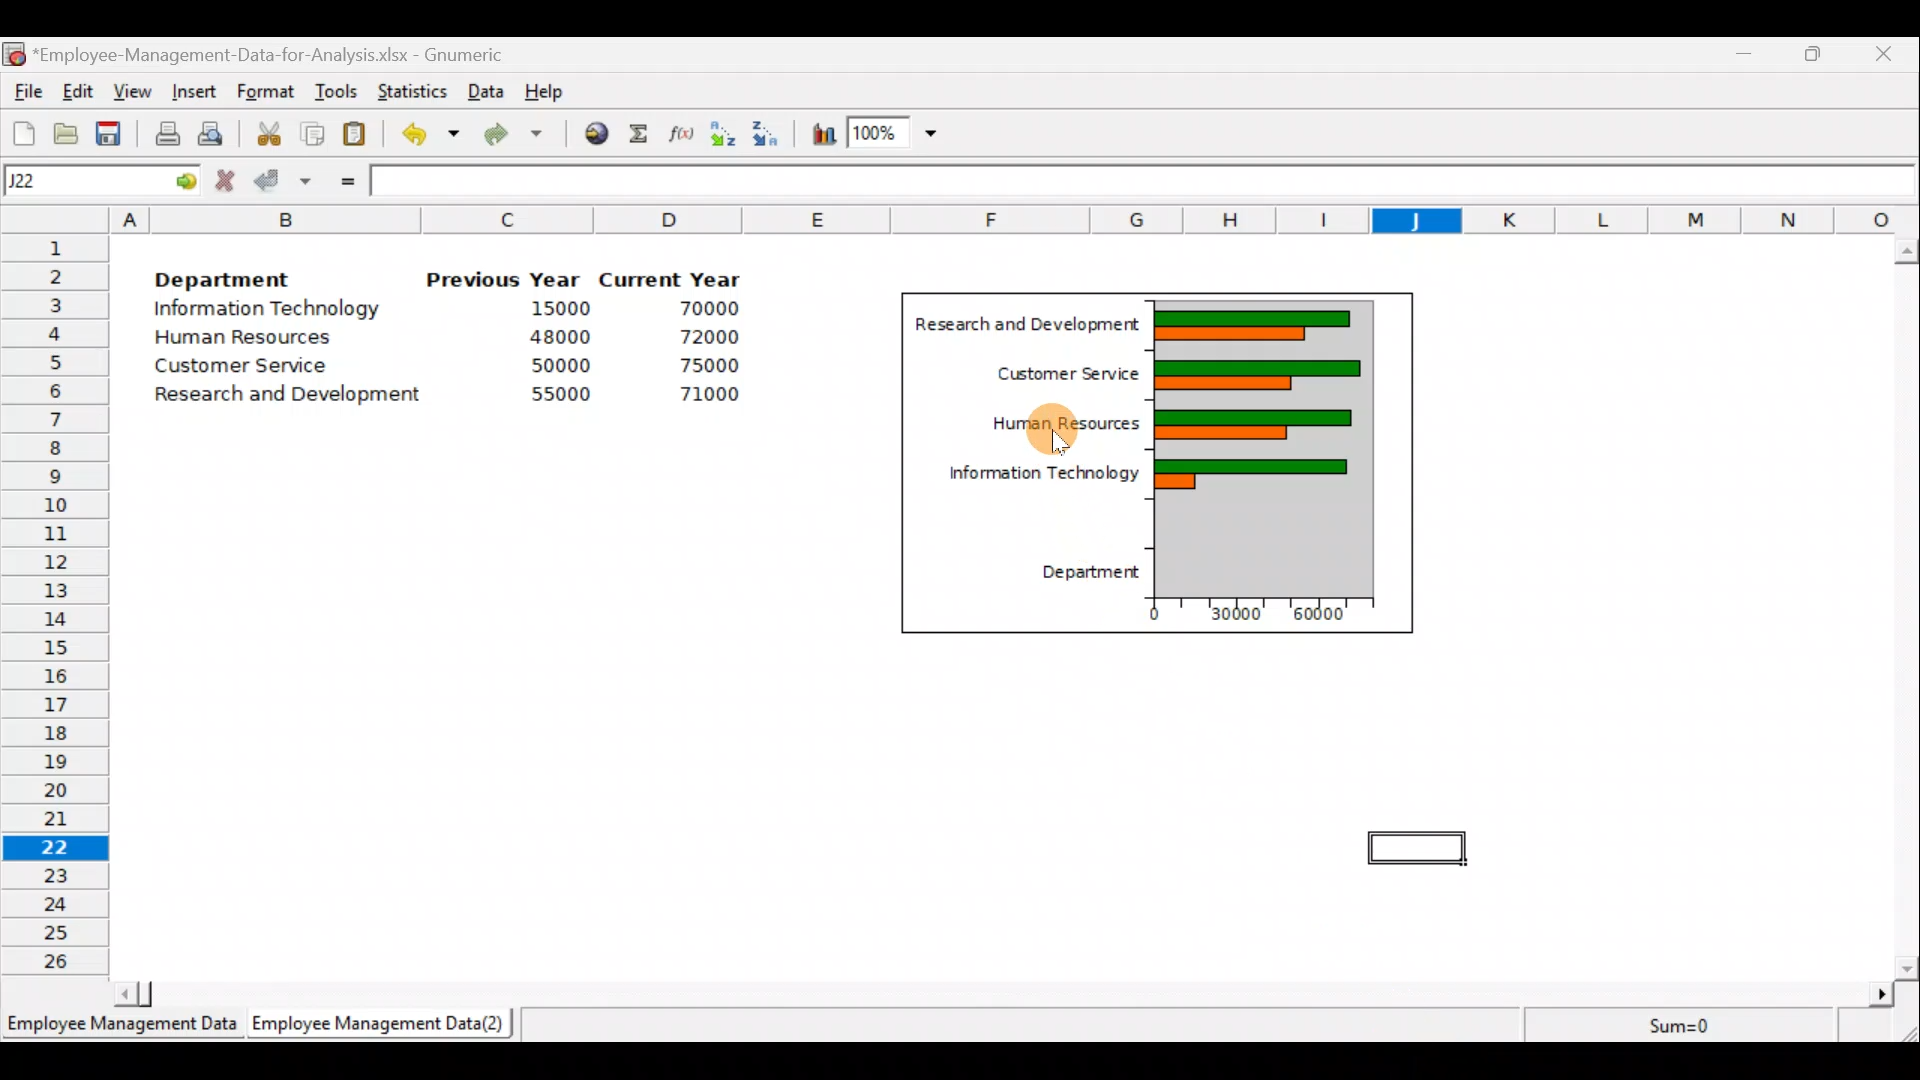 This screenshot has width=1920, height=1080. Describe the element at coordinates (722, 133) in the screenshot. I see `Sort in Ascending order` at that location.